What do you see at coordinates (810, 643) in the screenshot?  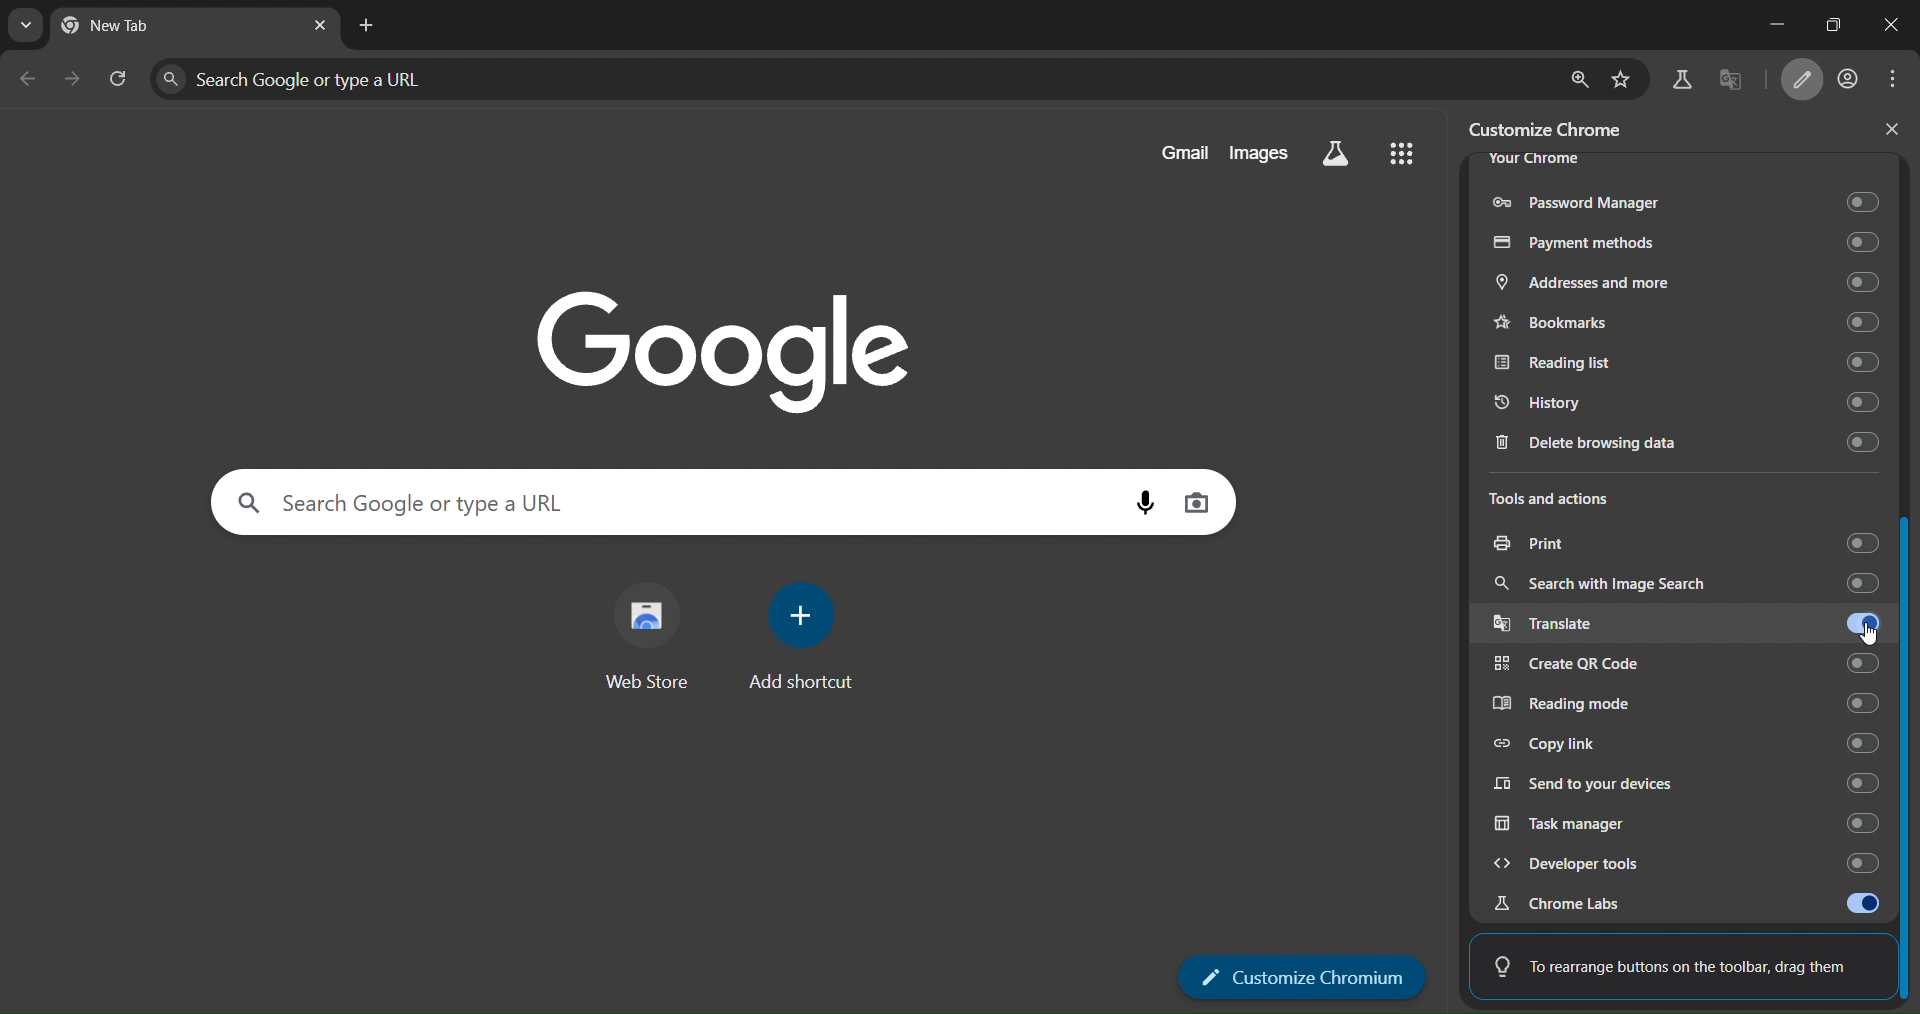 I see `add shortcut` at bounding box center [810, 643].